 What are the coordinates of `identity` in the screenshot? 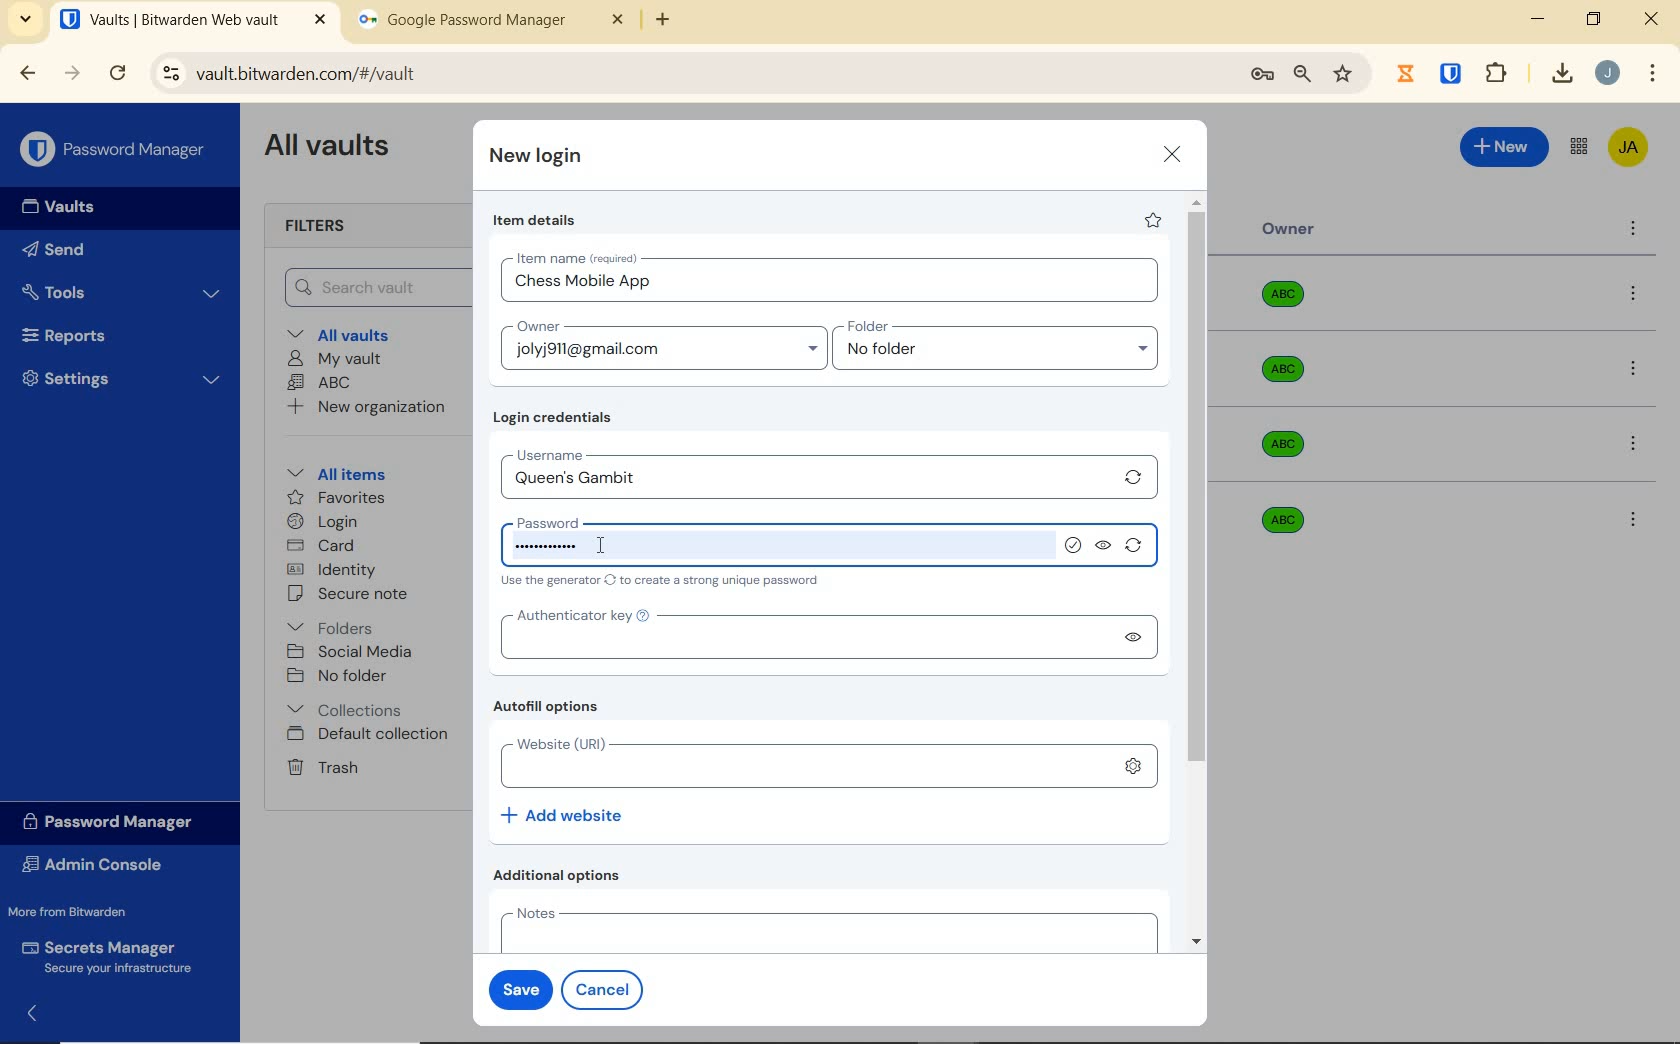 It's located at (332, 570).